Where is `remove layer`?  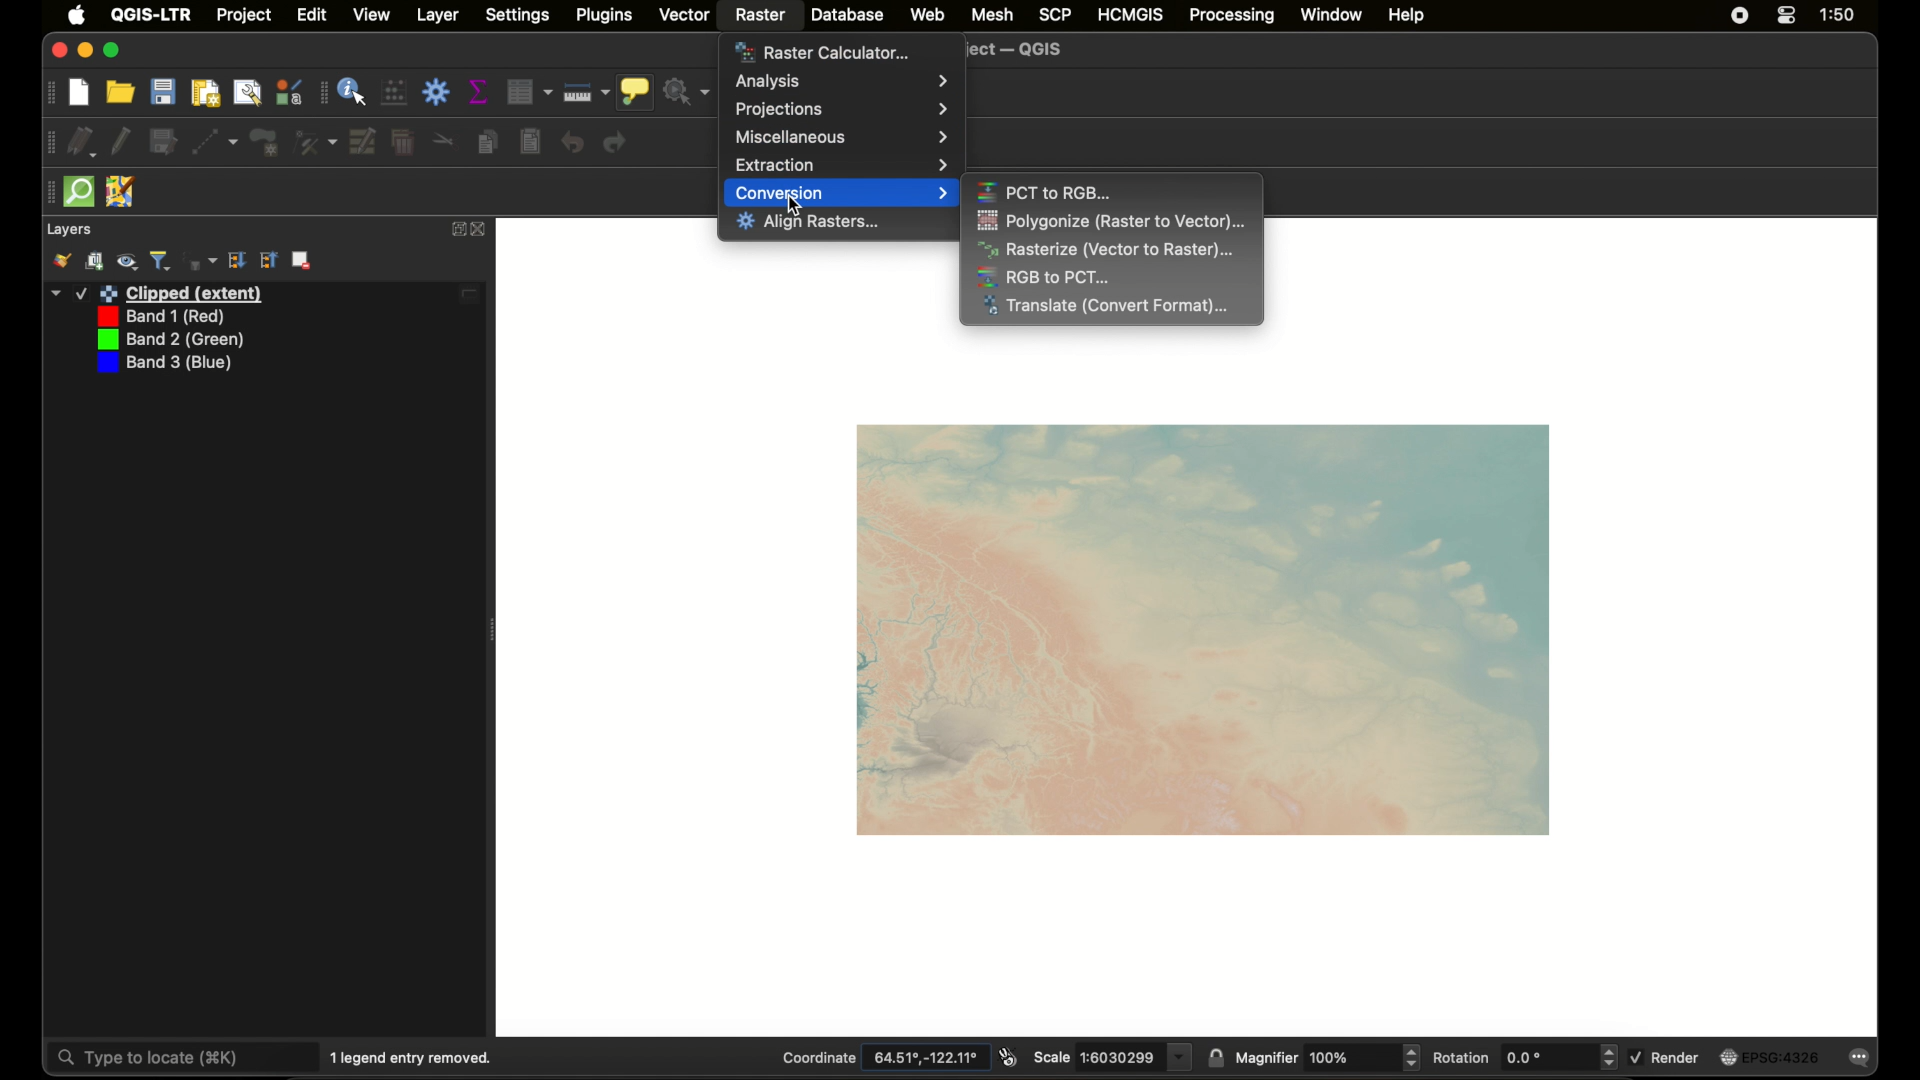
remove layer is located at coordinates (302, 260).